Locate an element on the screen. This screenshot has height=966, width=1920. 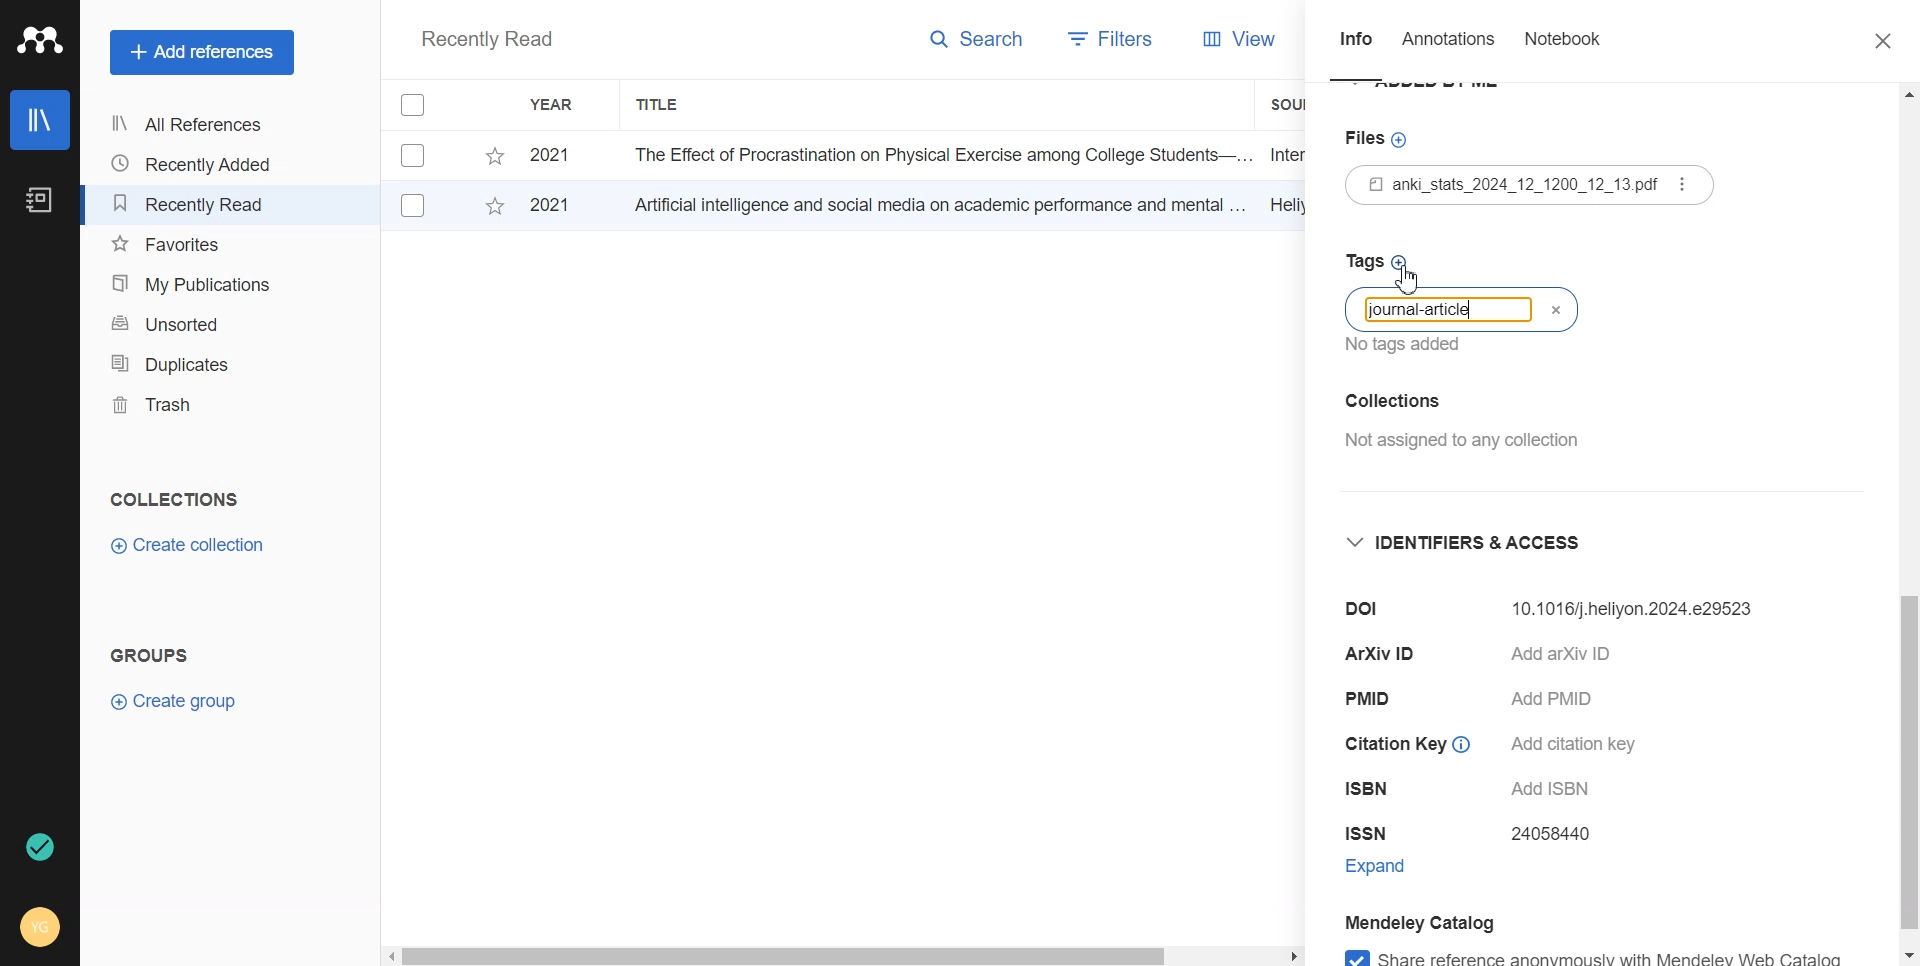
Filters is located at coordinates (1103, 41).